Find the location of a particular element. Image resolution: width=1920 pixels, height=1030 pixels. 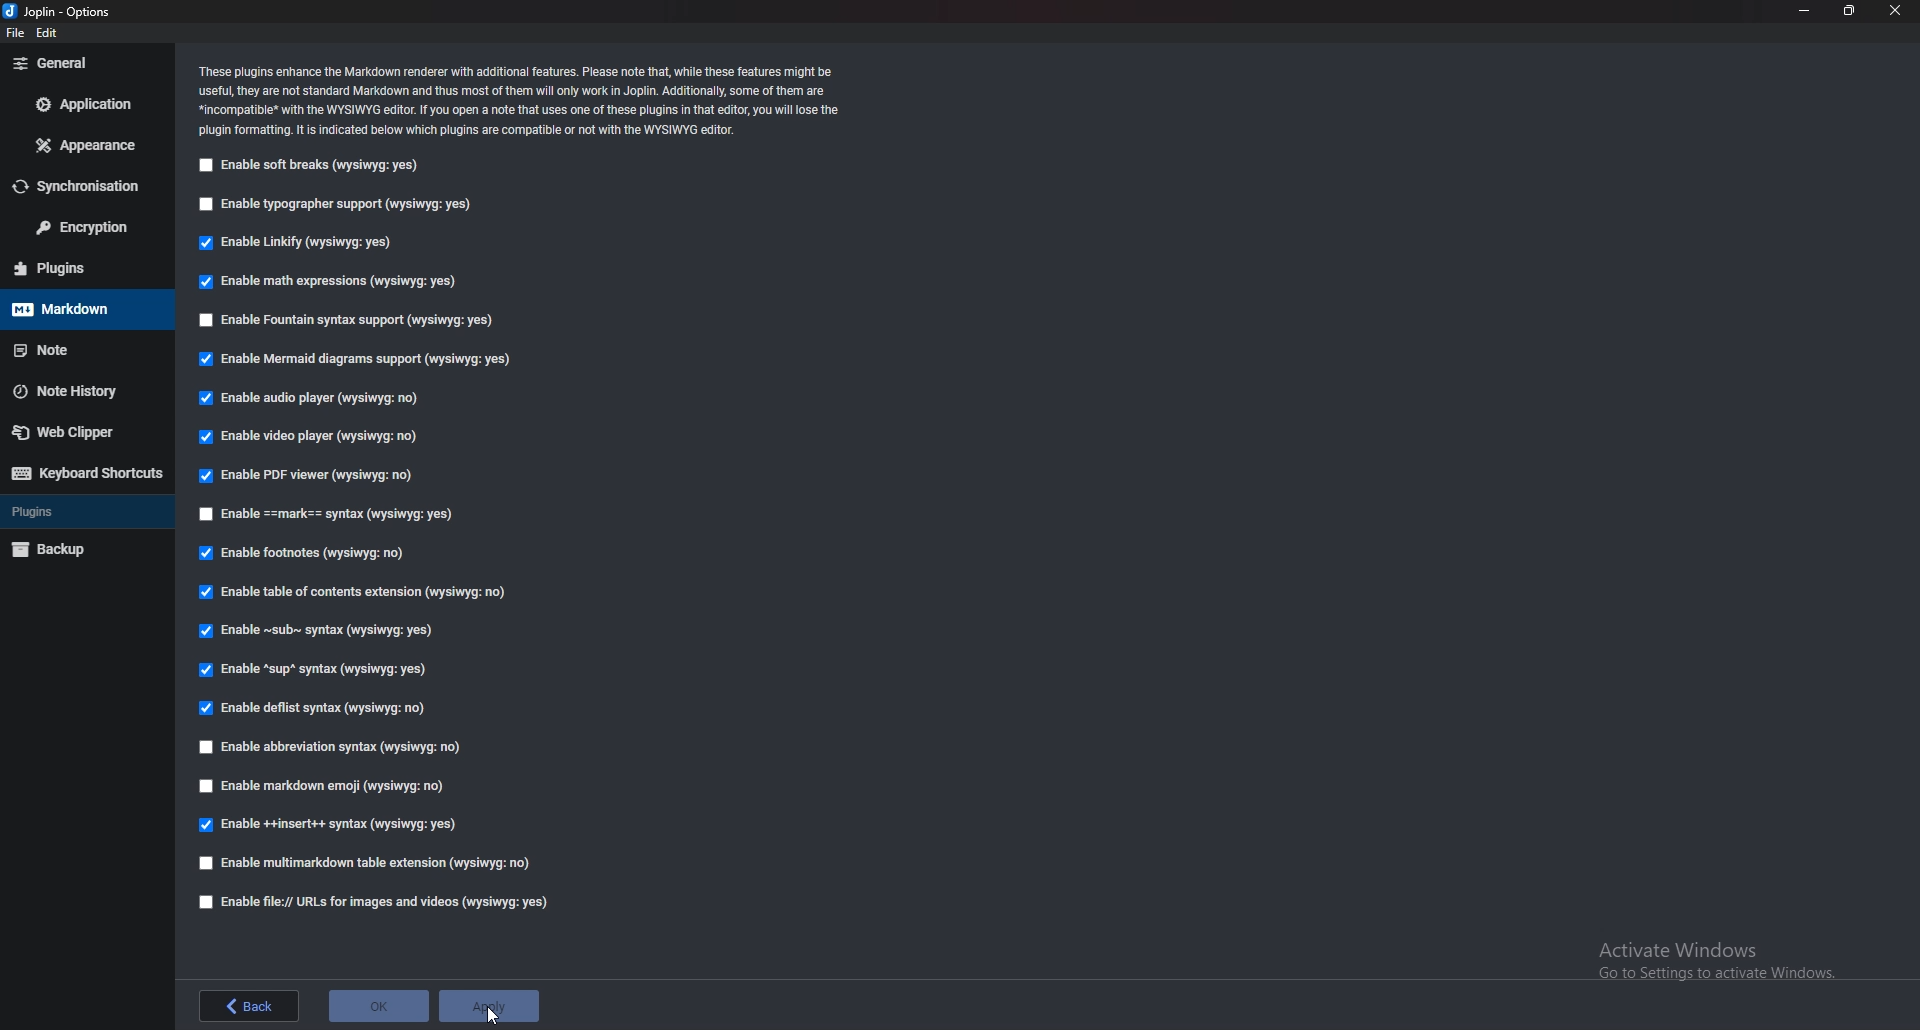

Enable video player is located at coordinates (317, 438).